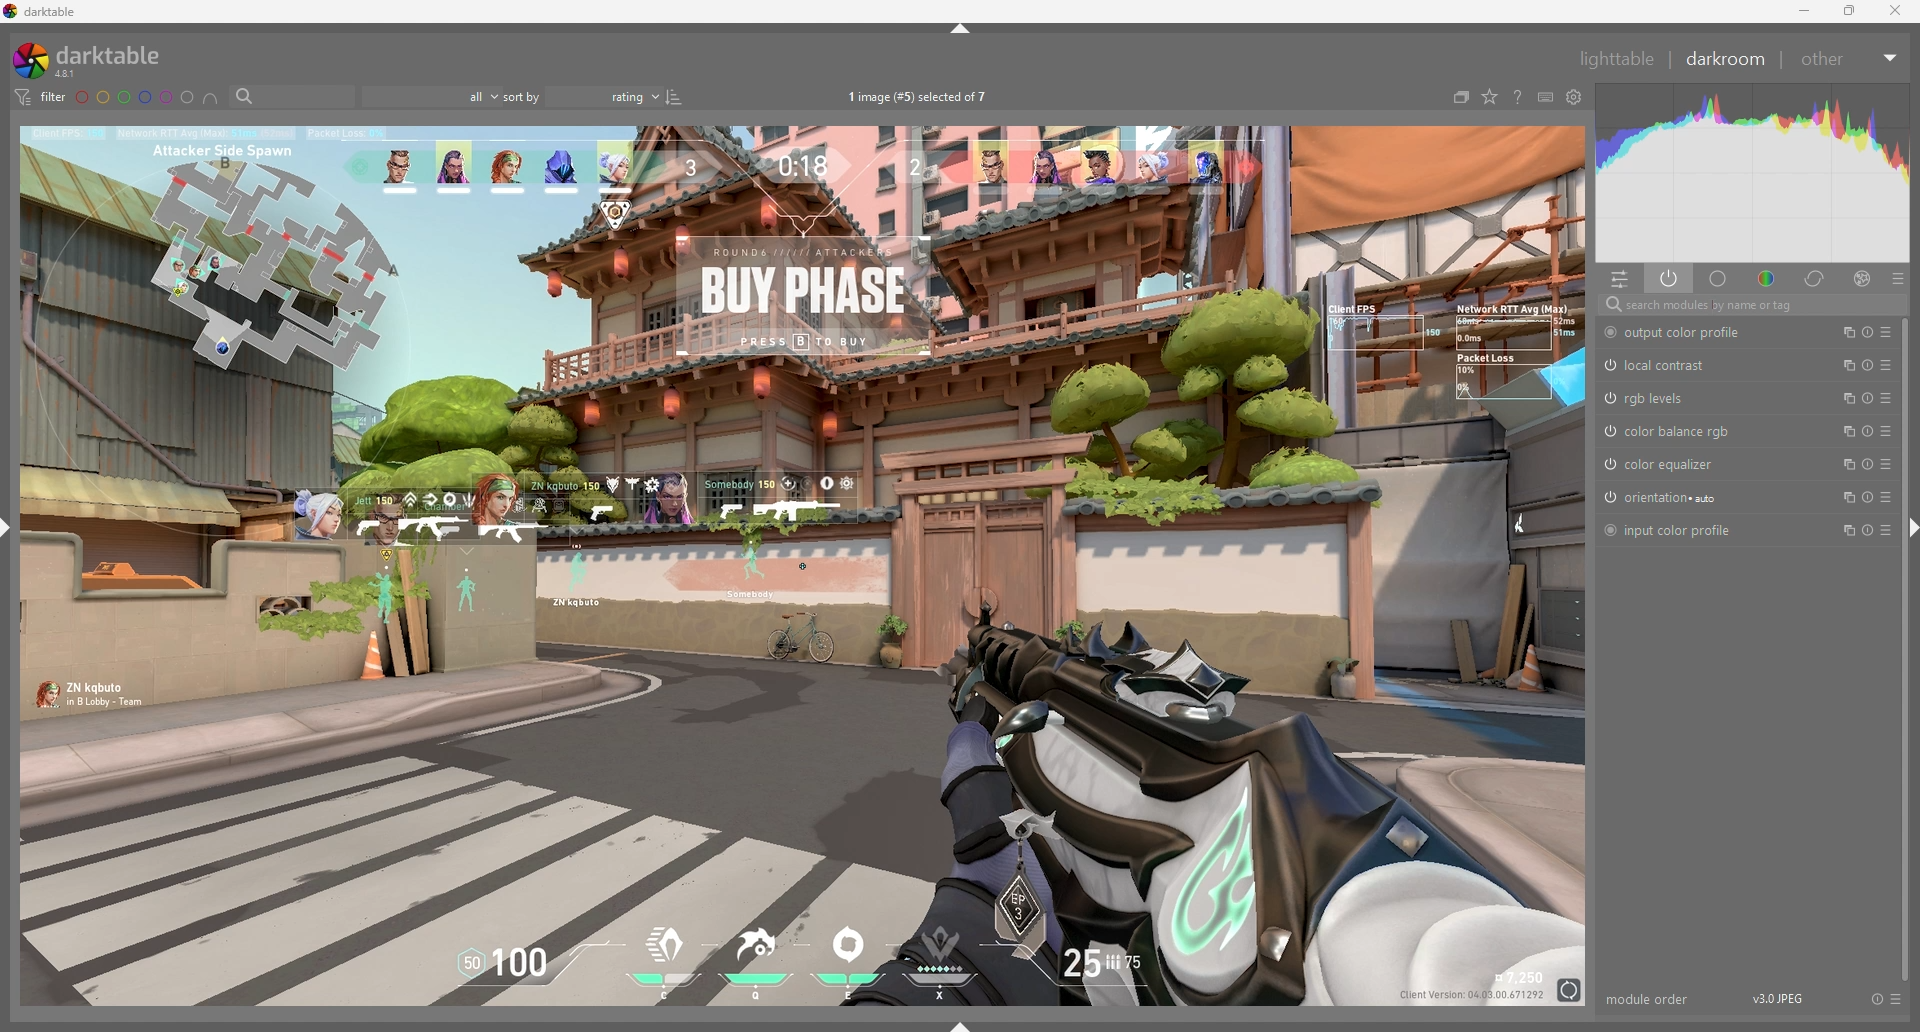 This screenshot has width=1920, height=1032. What do you see at coordinates (40, 97) in the screenshot?
I see `filter` at bounding box center [40, 97].